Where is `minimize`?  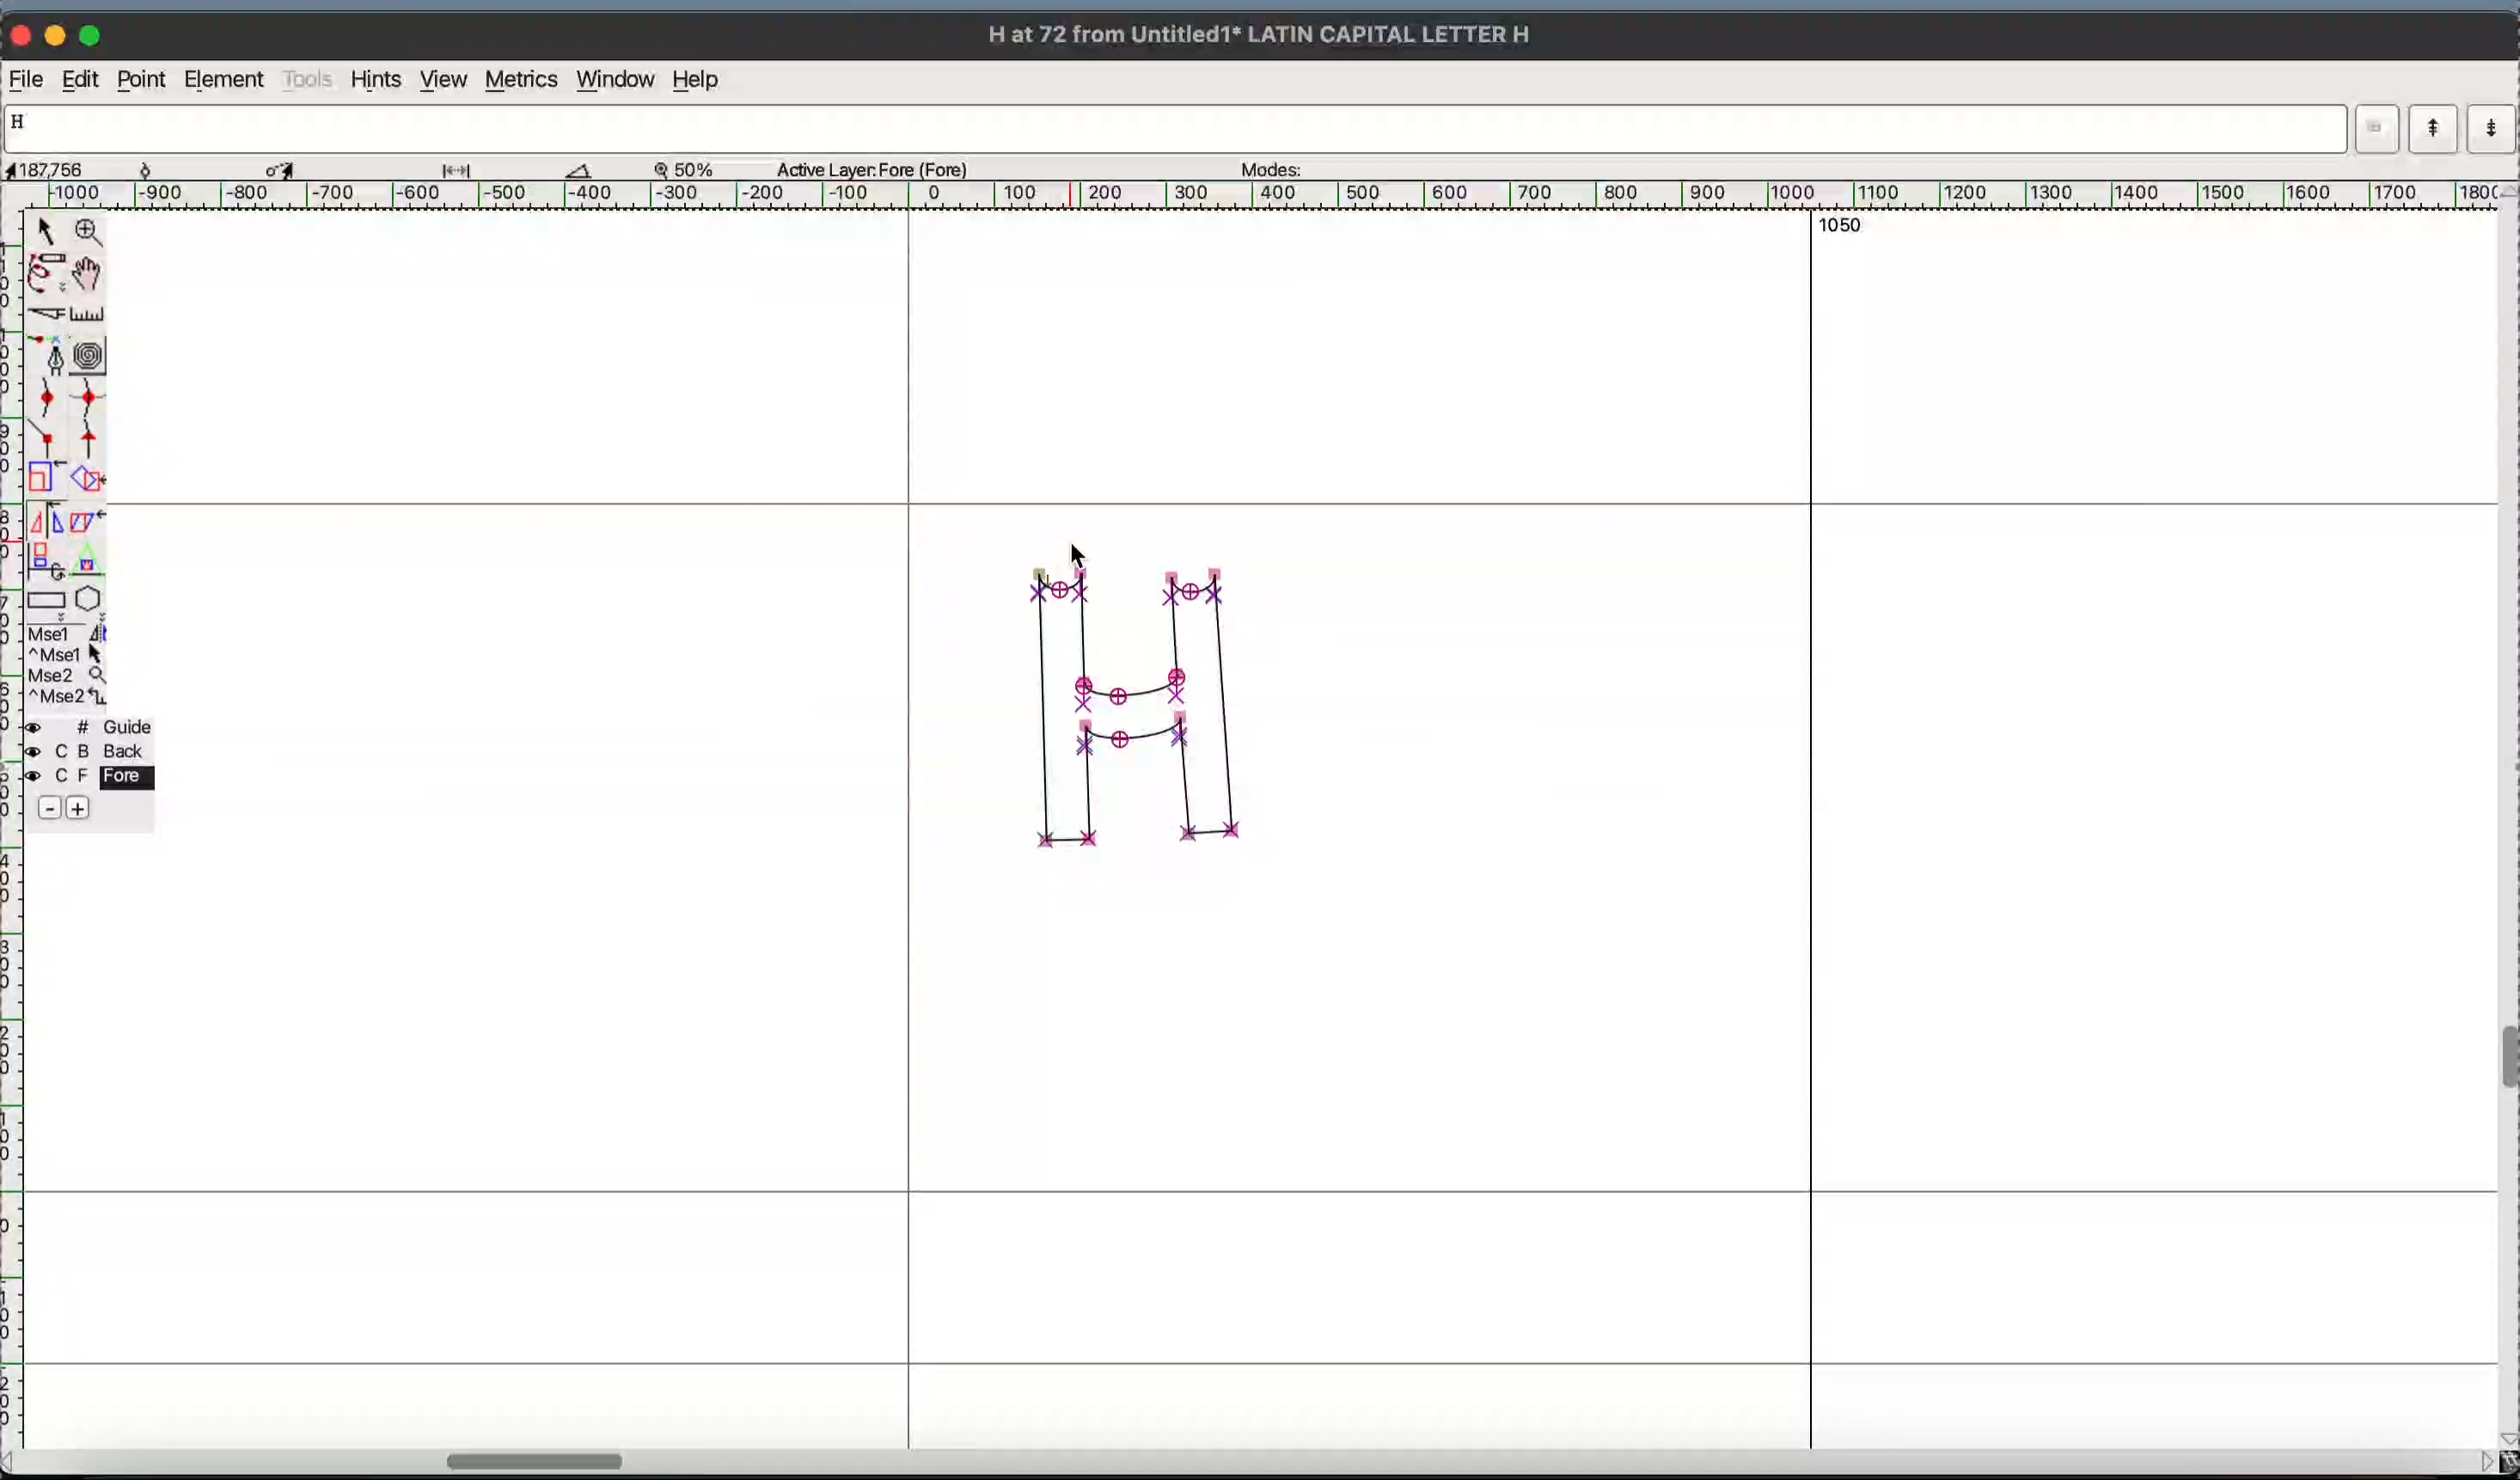
minimize is located at coordinates (59, 33).